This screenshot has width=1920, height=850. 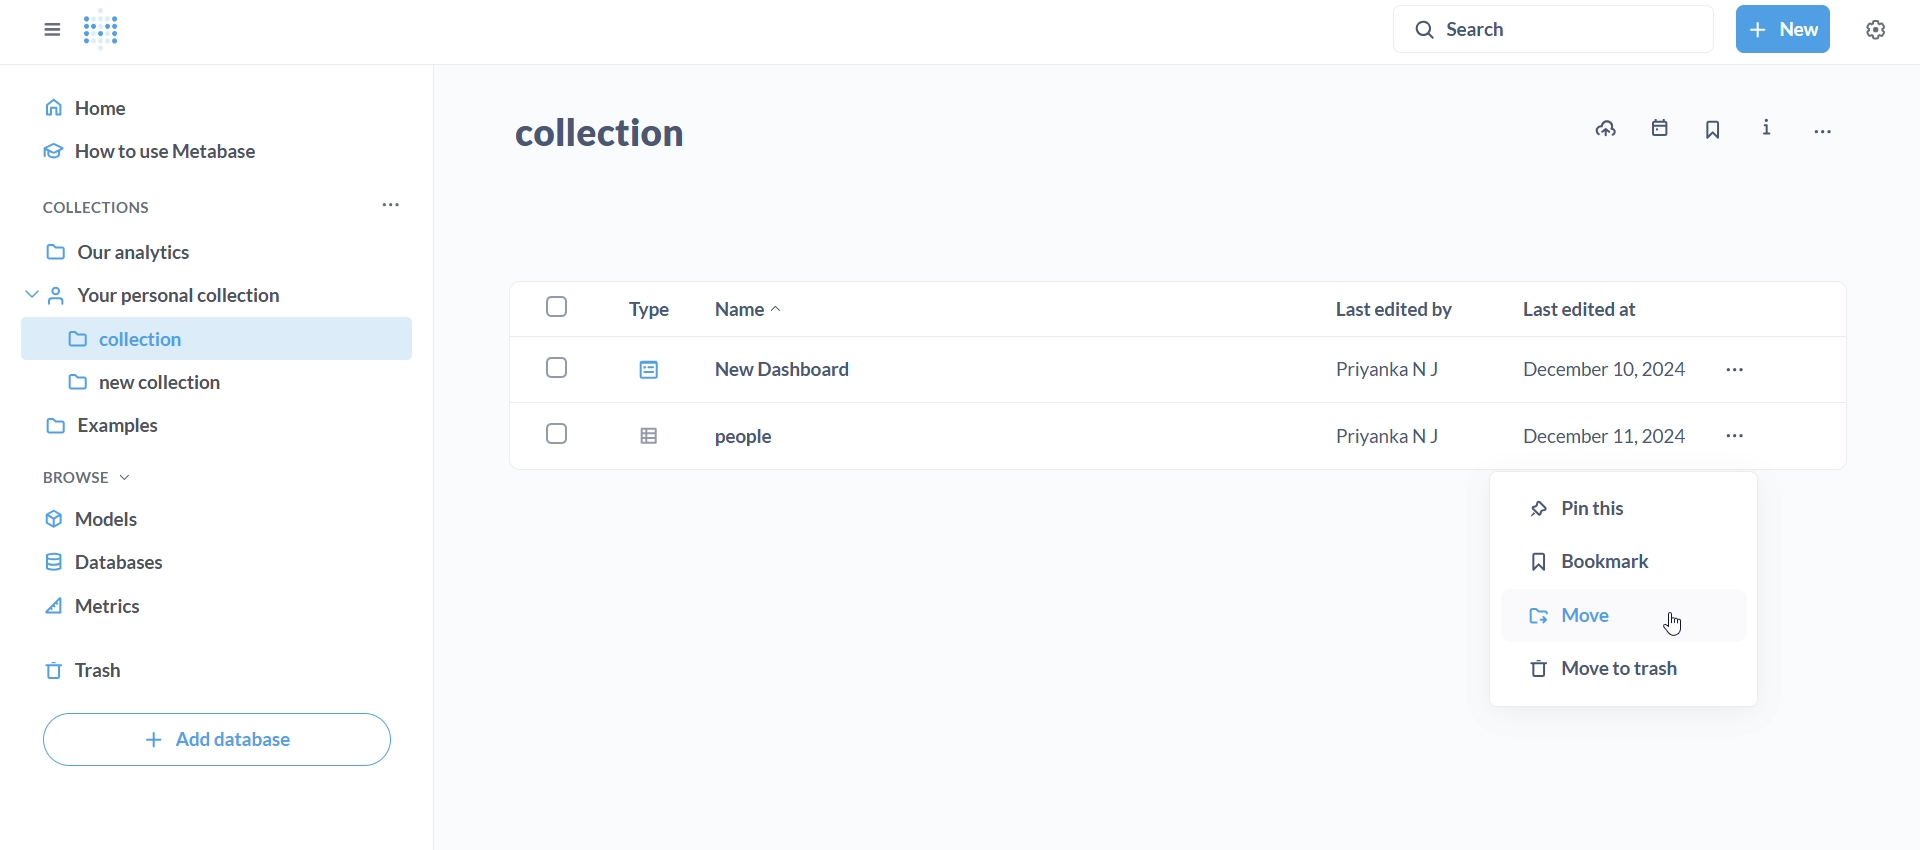 What do you see at coordinates (1770, 129) in the screenshot?
I see `info` at bounding box center [1770, 129].